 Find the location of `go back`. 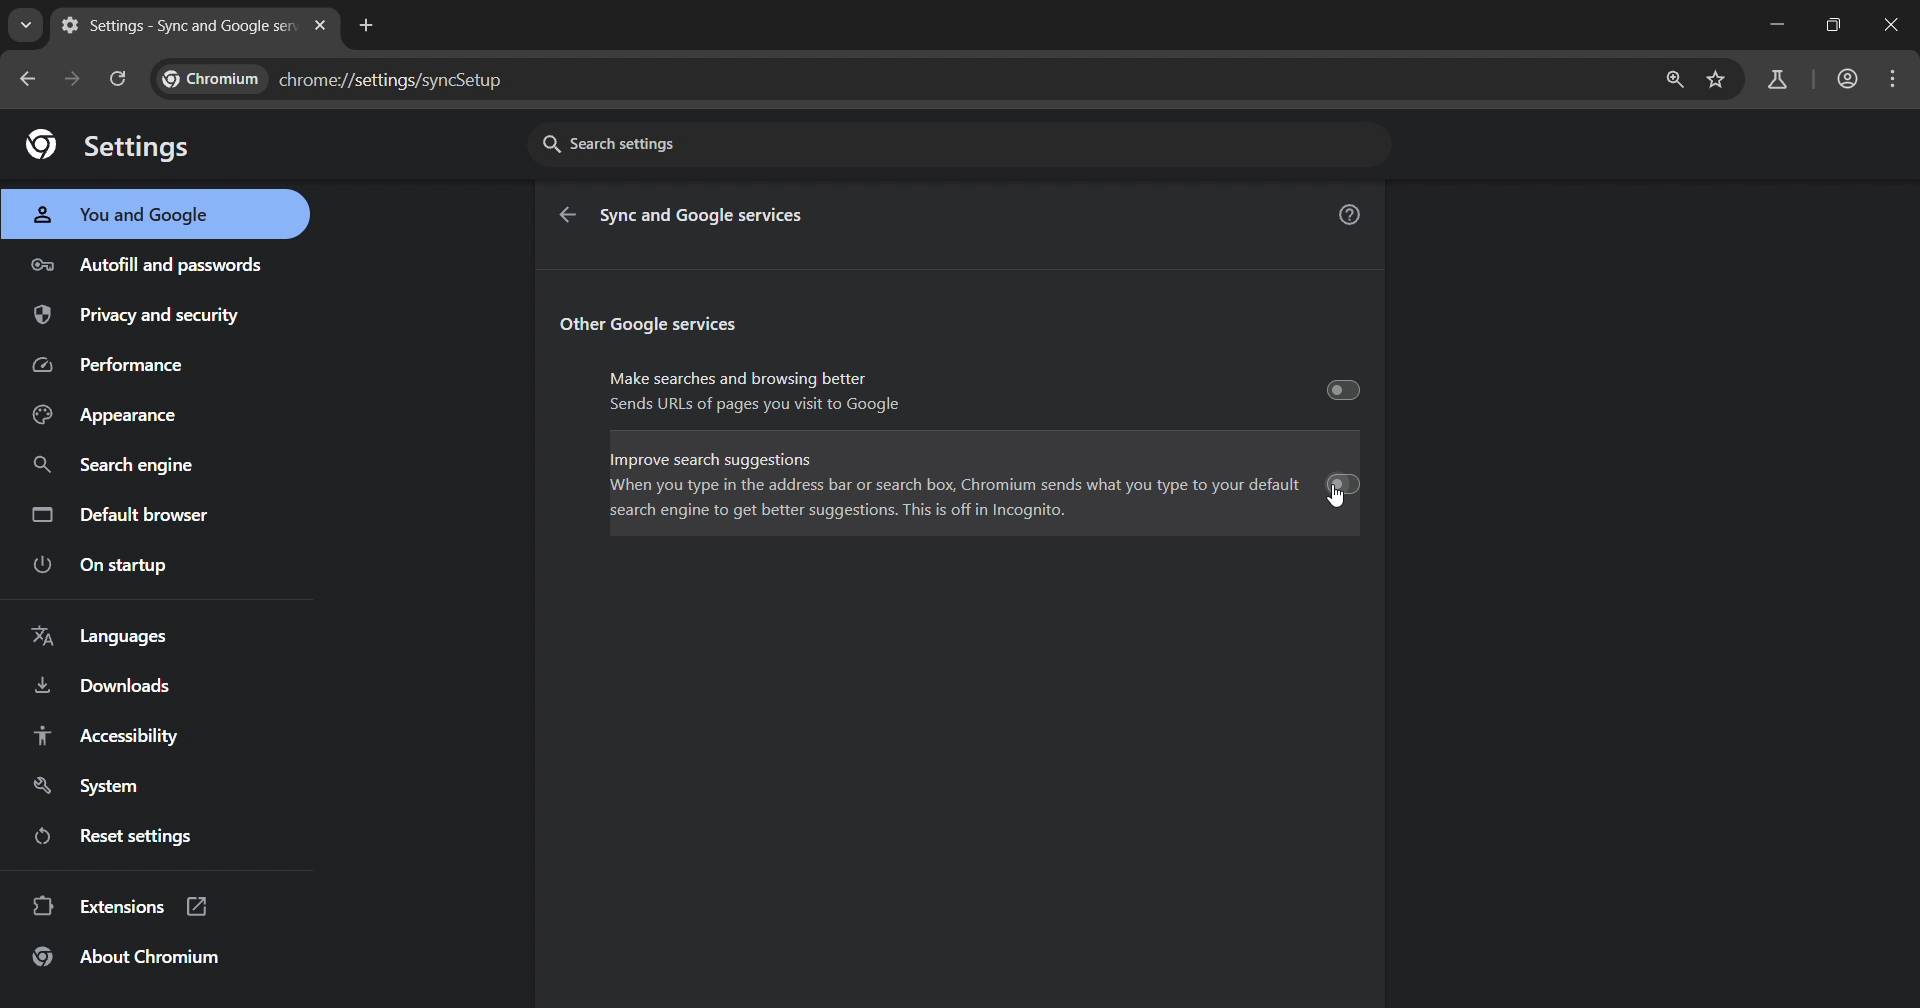

go back is located at coordinates (569, 214).